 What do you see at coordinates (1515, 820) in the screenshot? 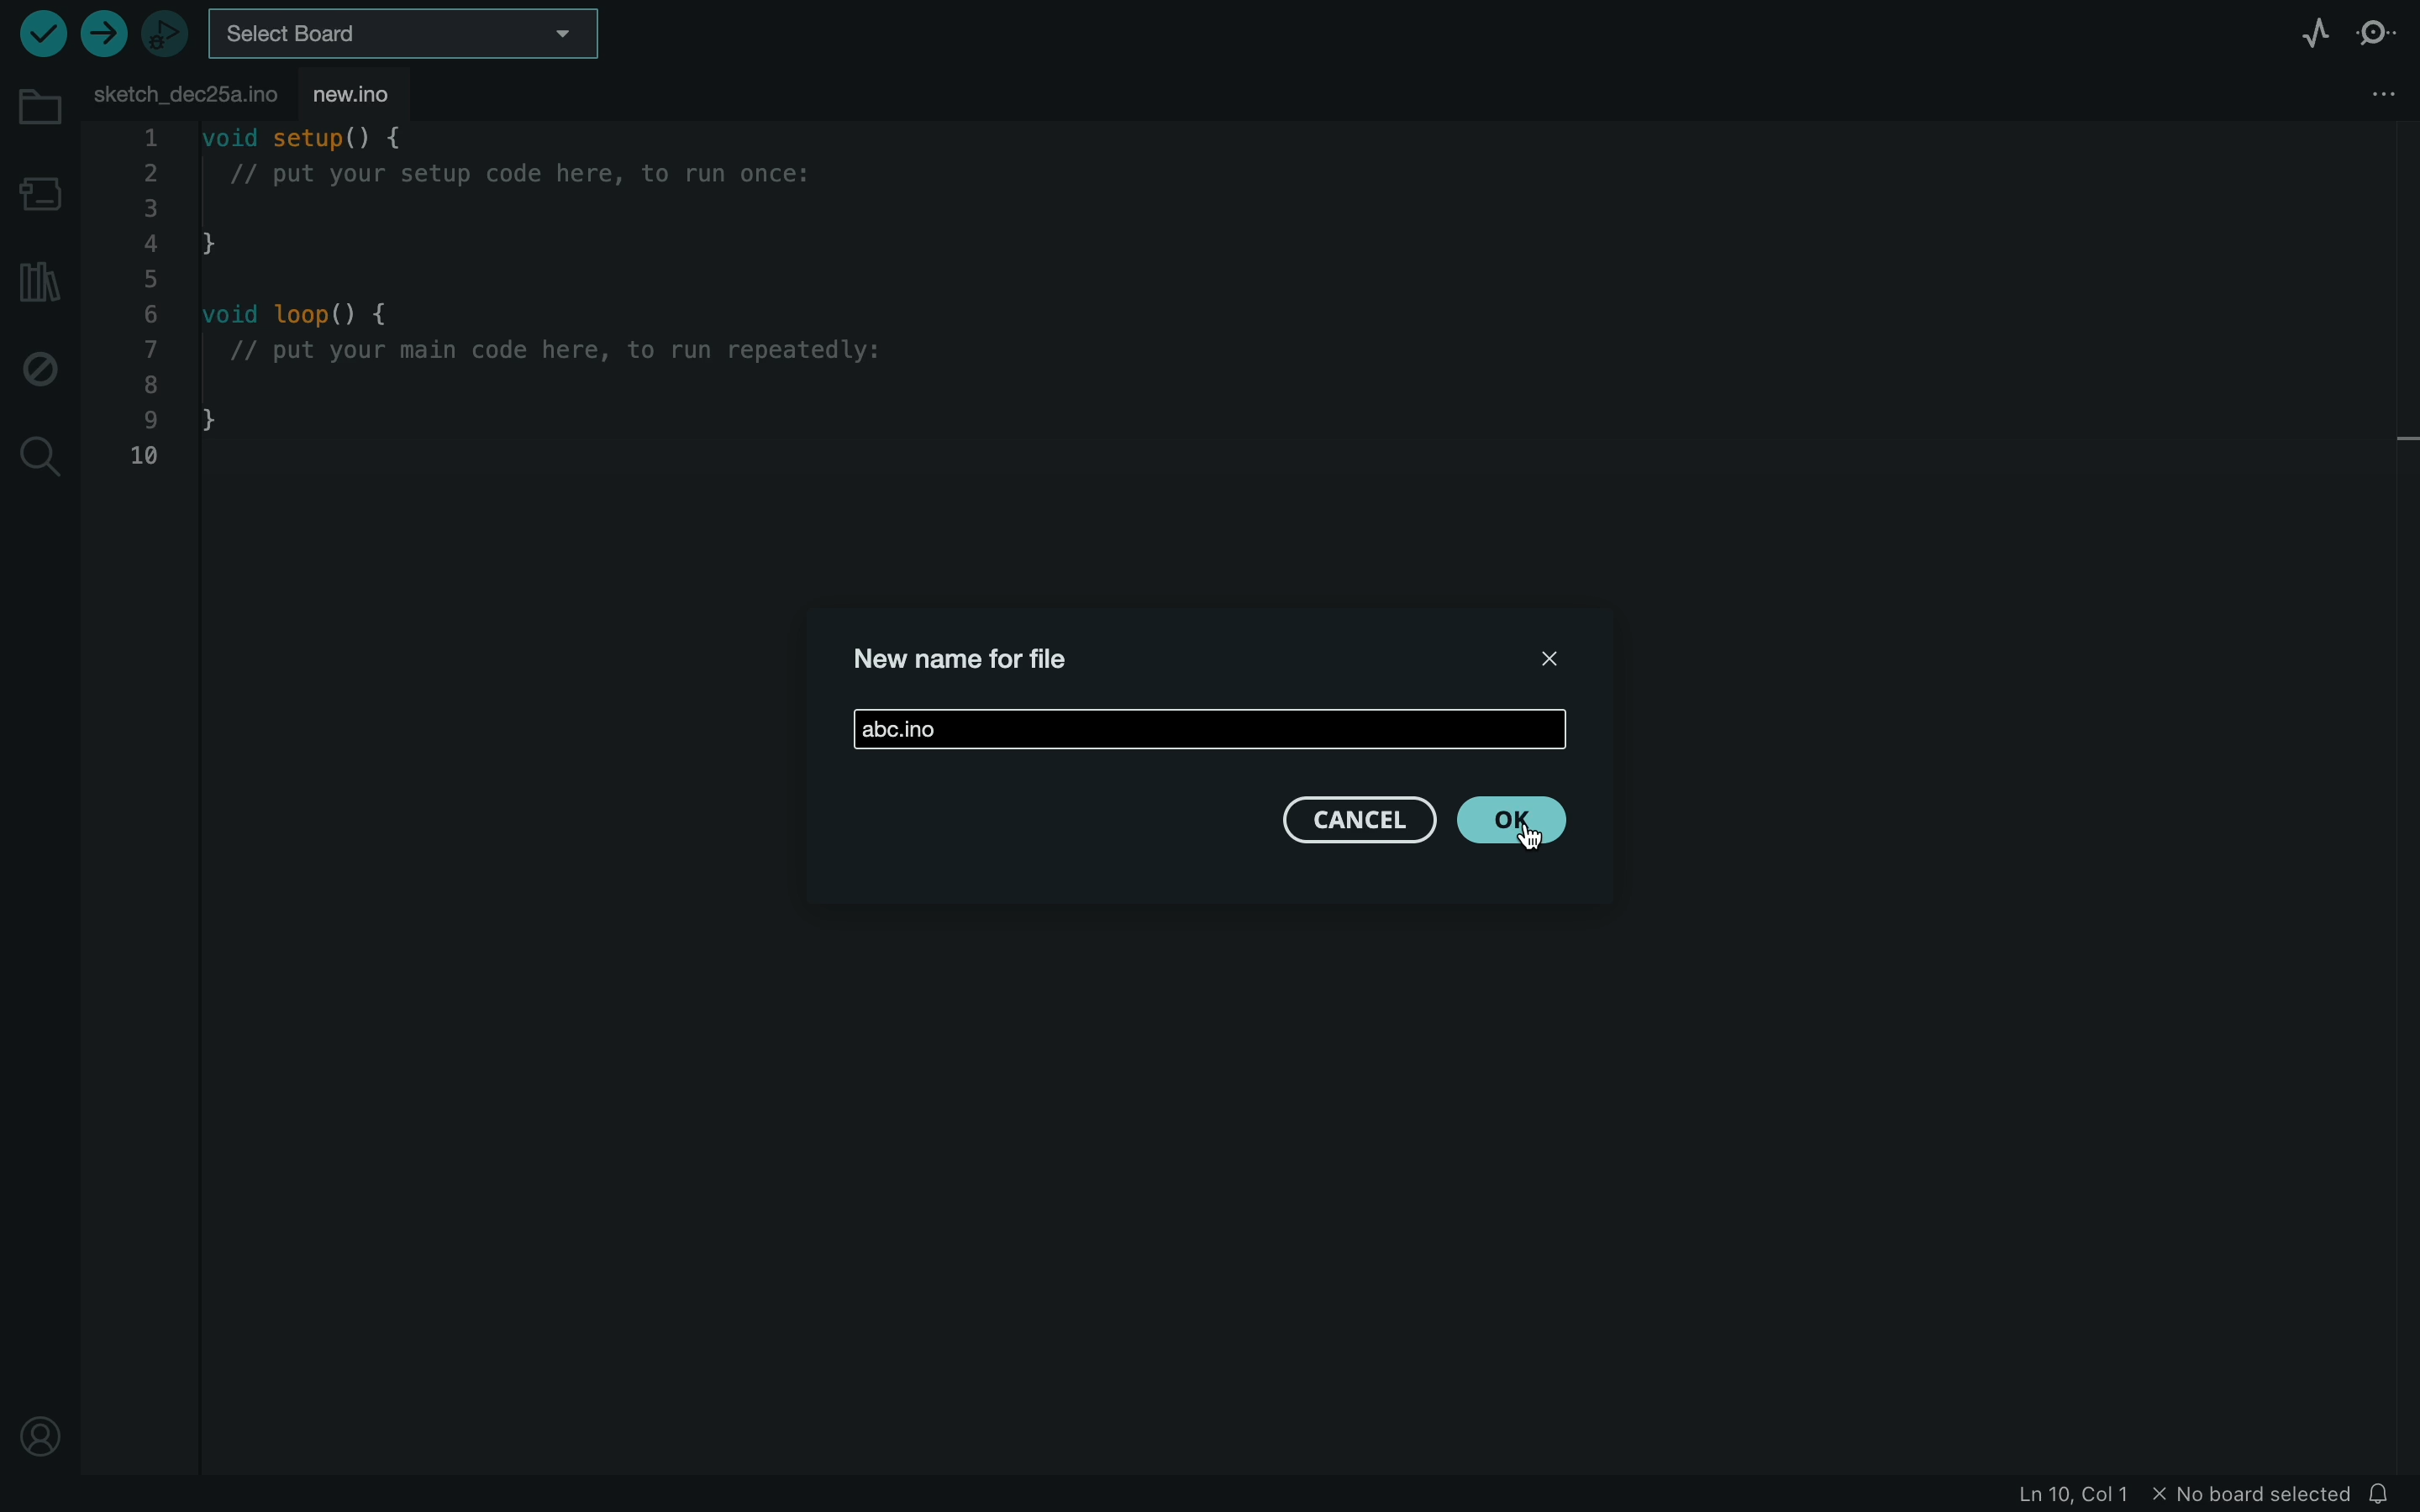
I see `clicked` at bounding box center [1515, 820].